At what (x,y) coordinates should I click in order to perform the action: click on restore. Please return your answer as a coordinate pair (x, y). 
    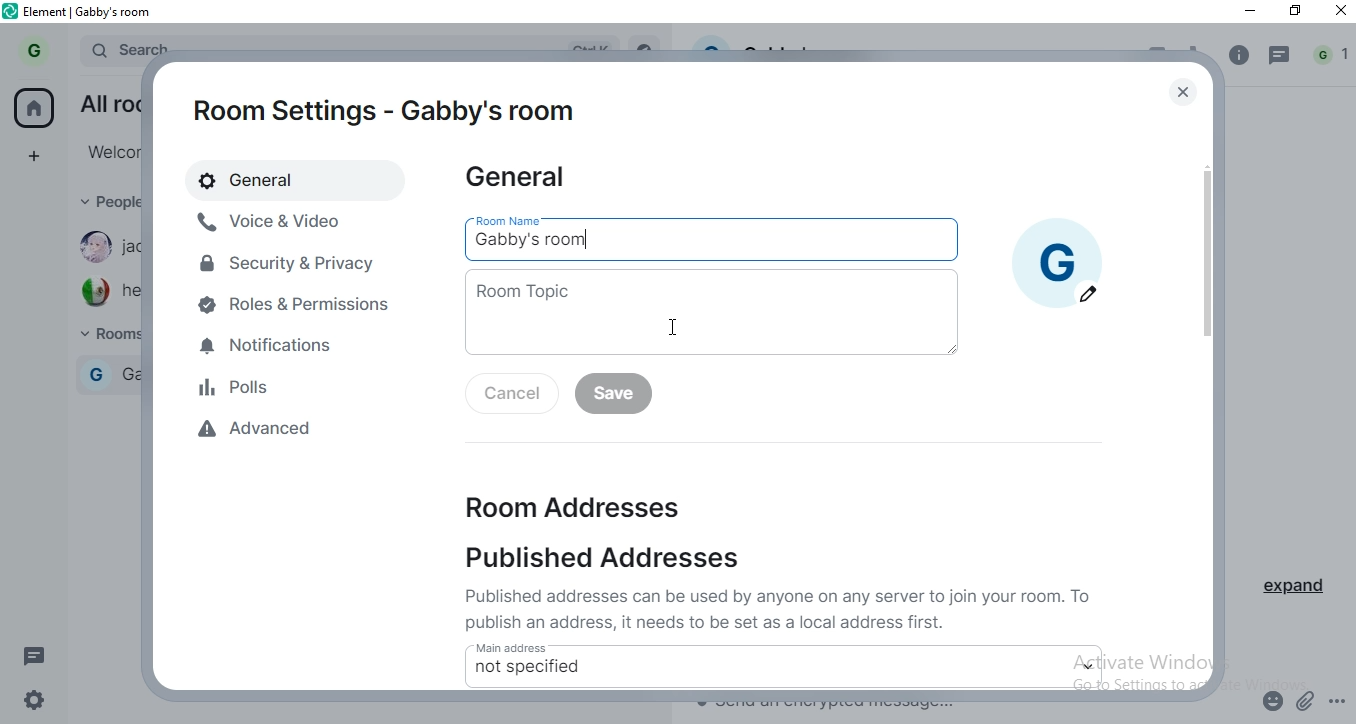
    Looking at the image, I should click on (1296, 12).